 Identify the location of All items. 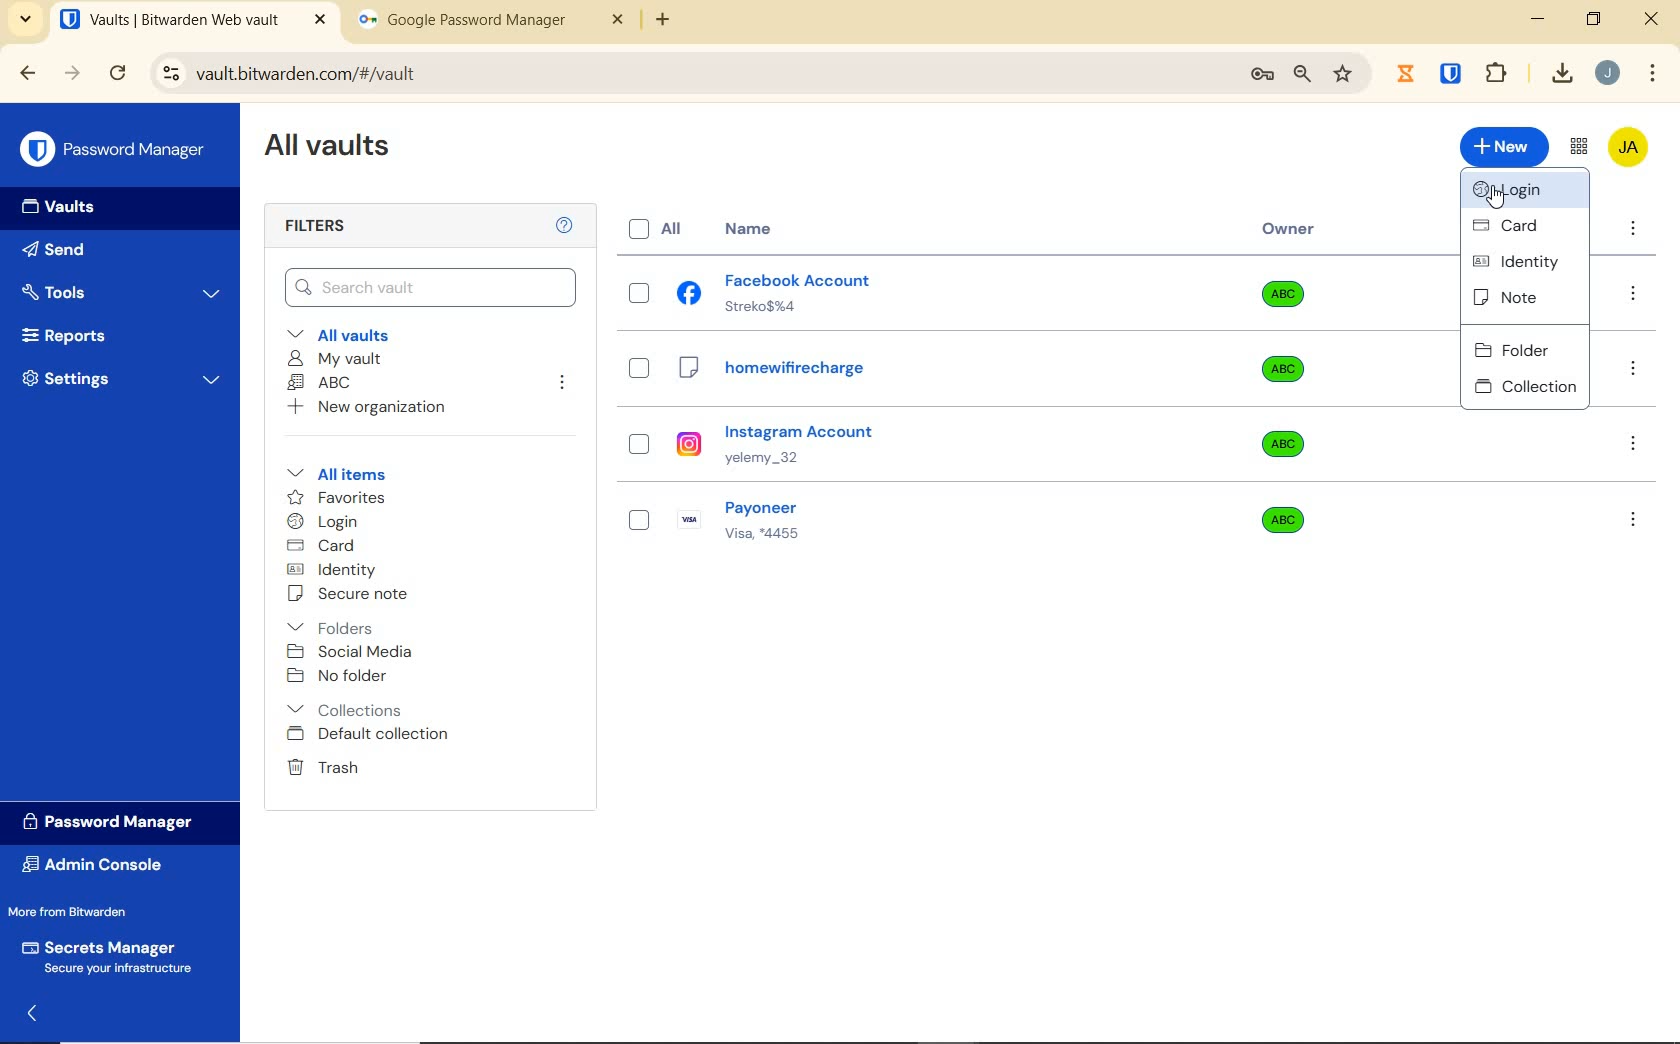
(333, 471).